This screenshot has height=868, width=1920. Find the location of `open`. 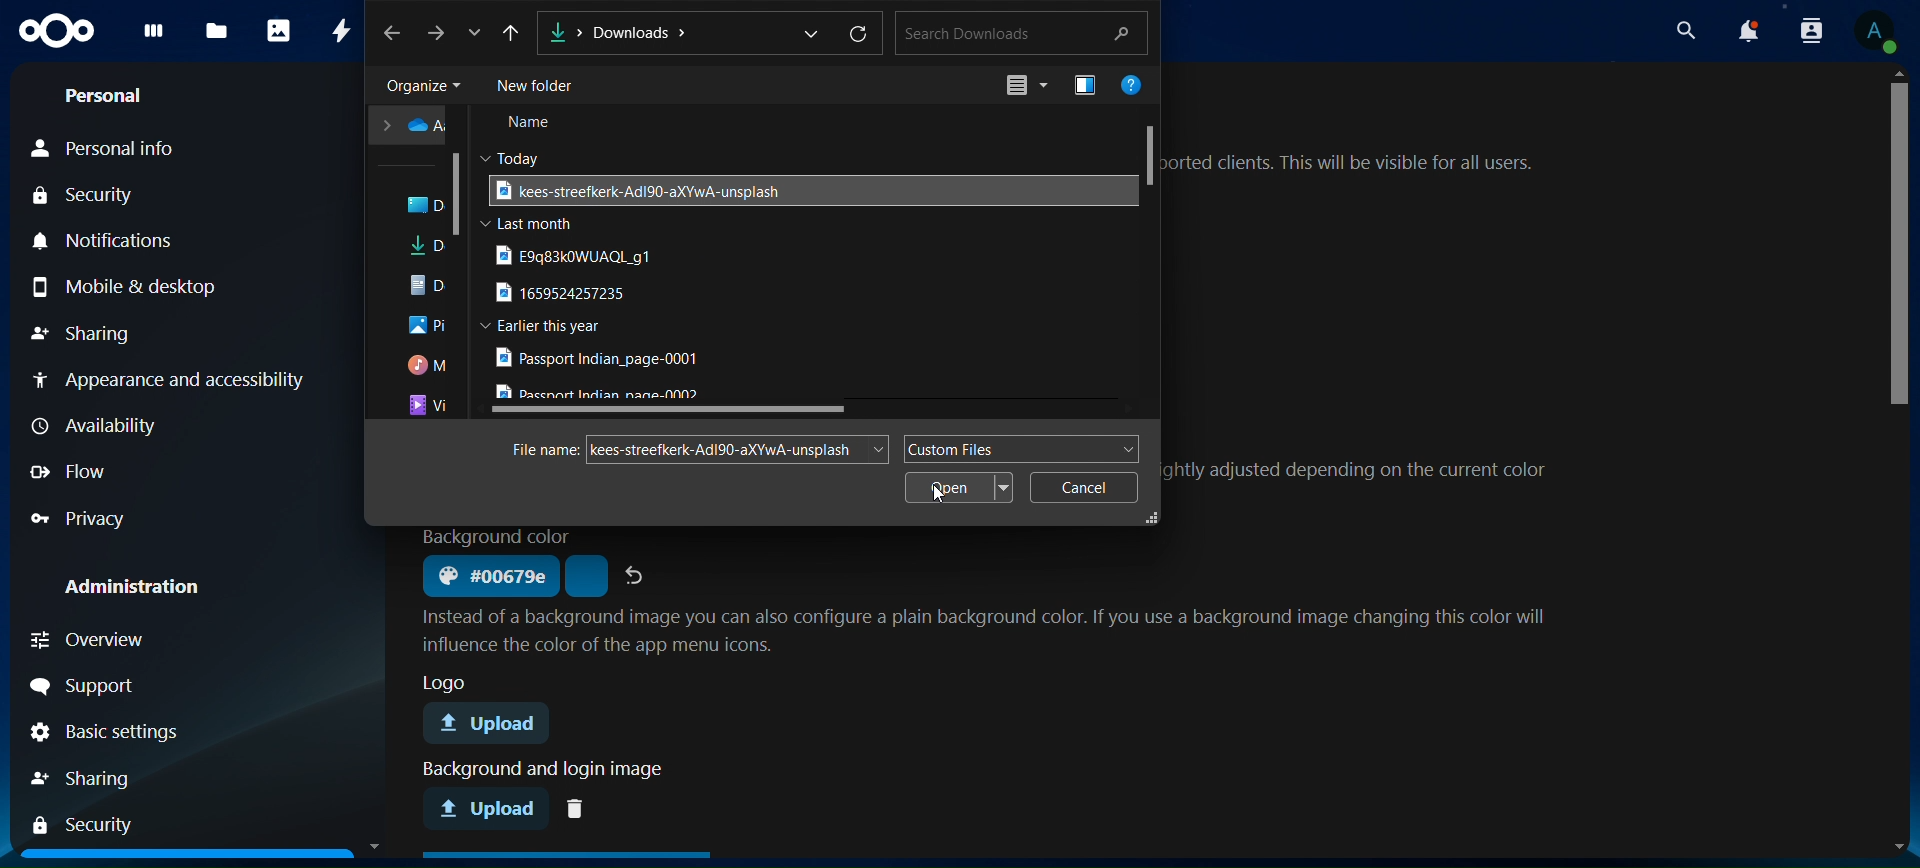

open is located at coordinates (962, 488).